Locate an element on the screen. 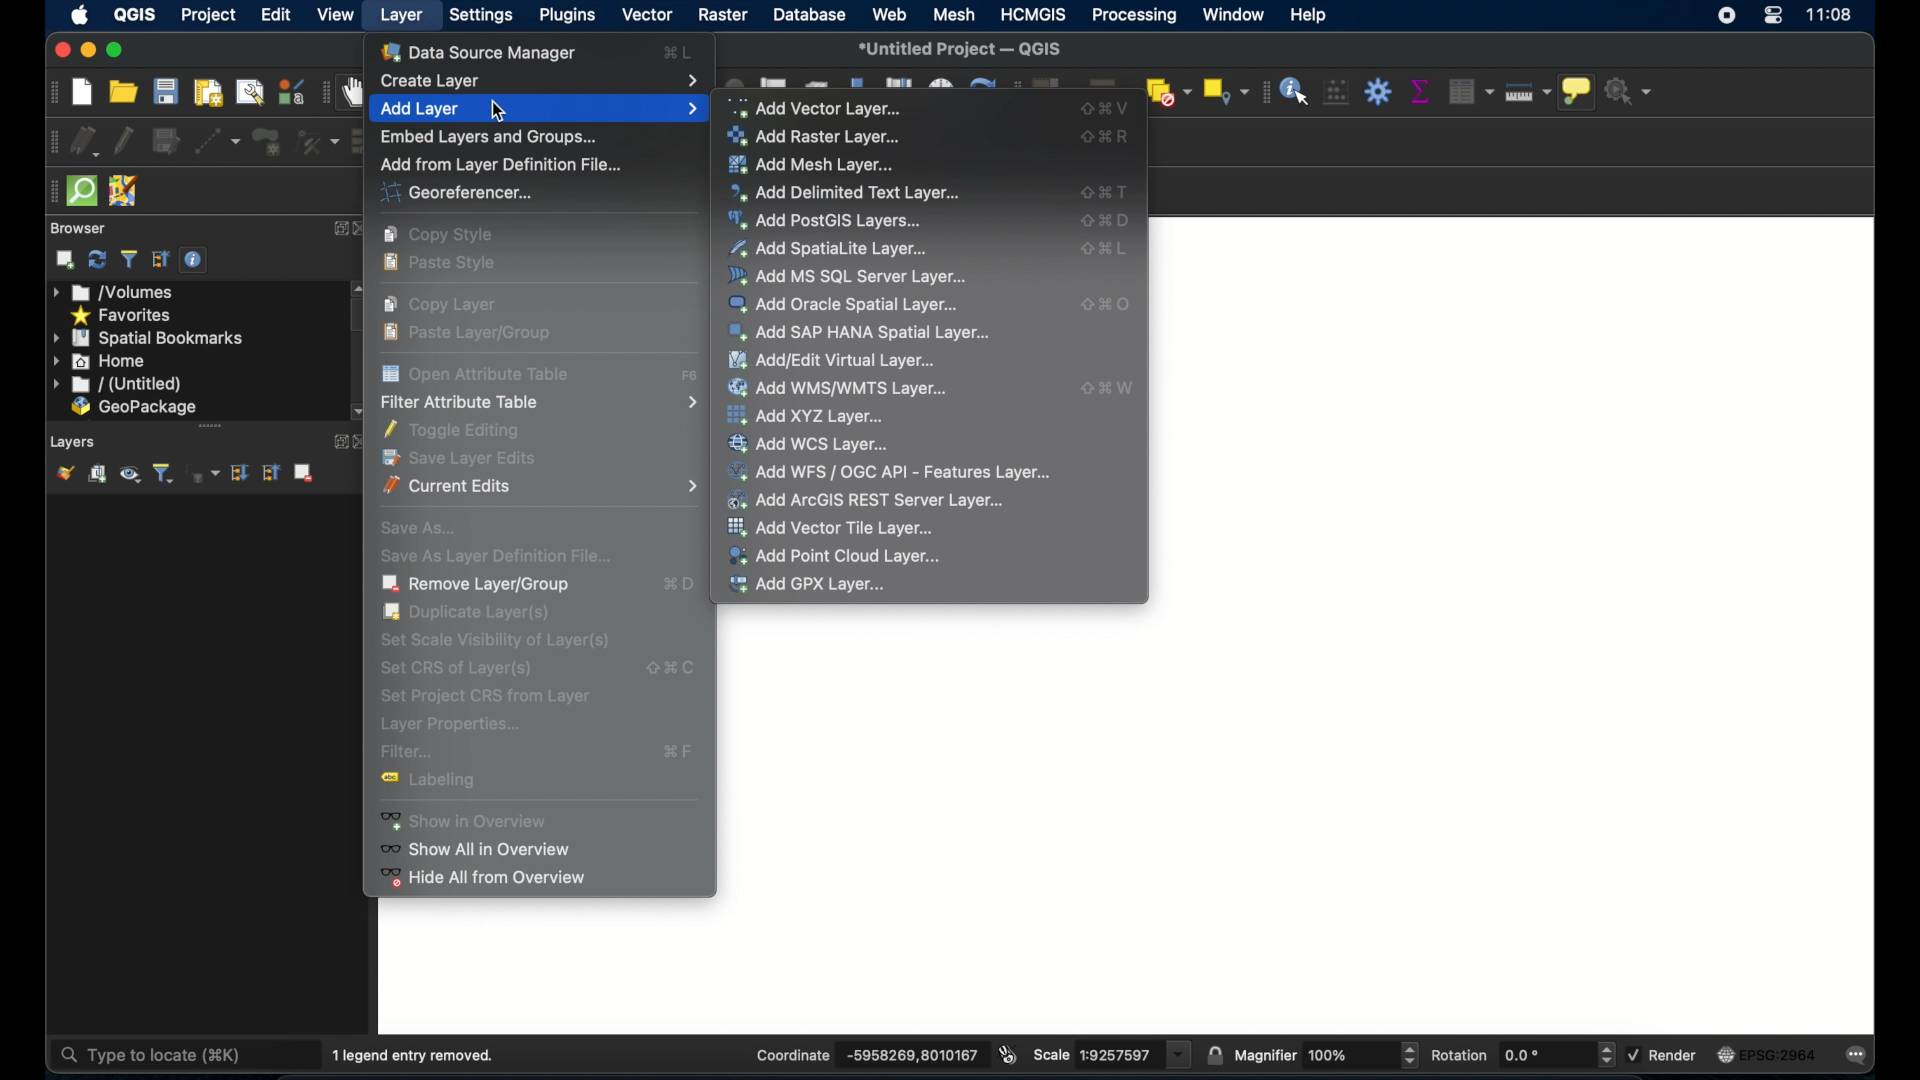 The image size is (1920, 1080). add sap Hana spatial layer is located at coordinates (860, 334).